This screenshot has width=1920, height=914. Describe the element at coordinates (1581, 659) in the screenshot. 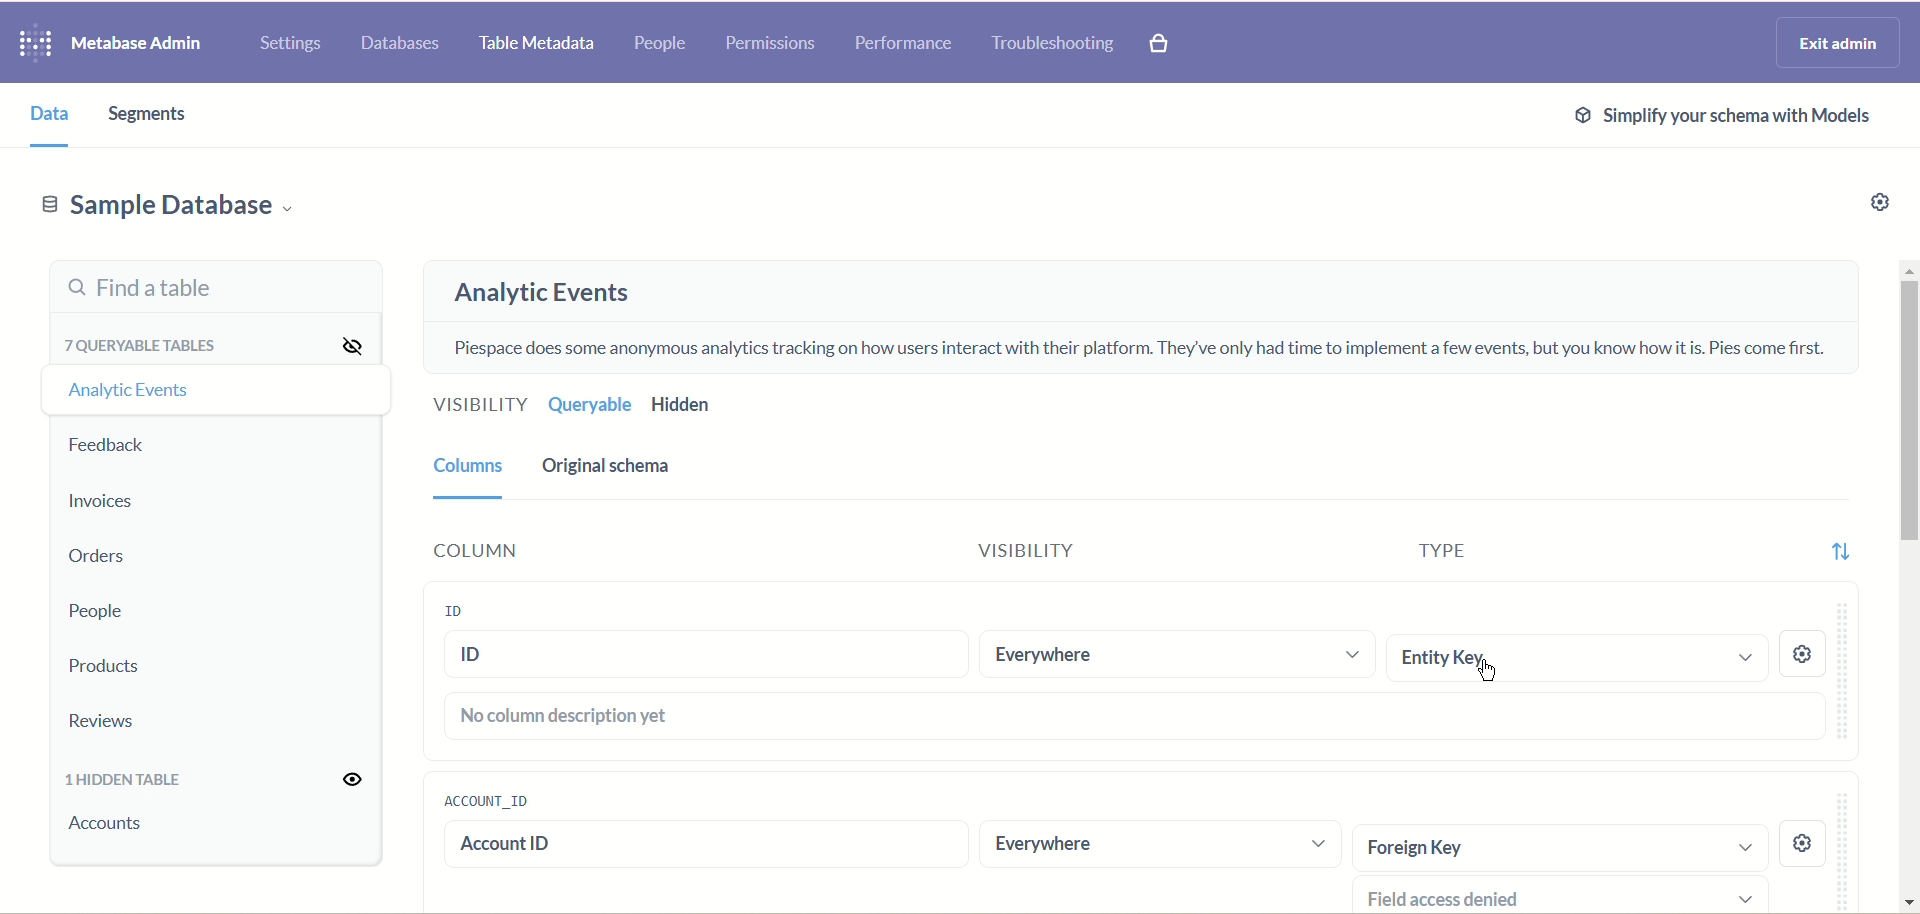

I see `entity key` at that location.